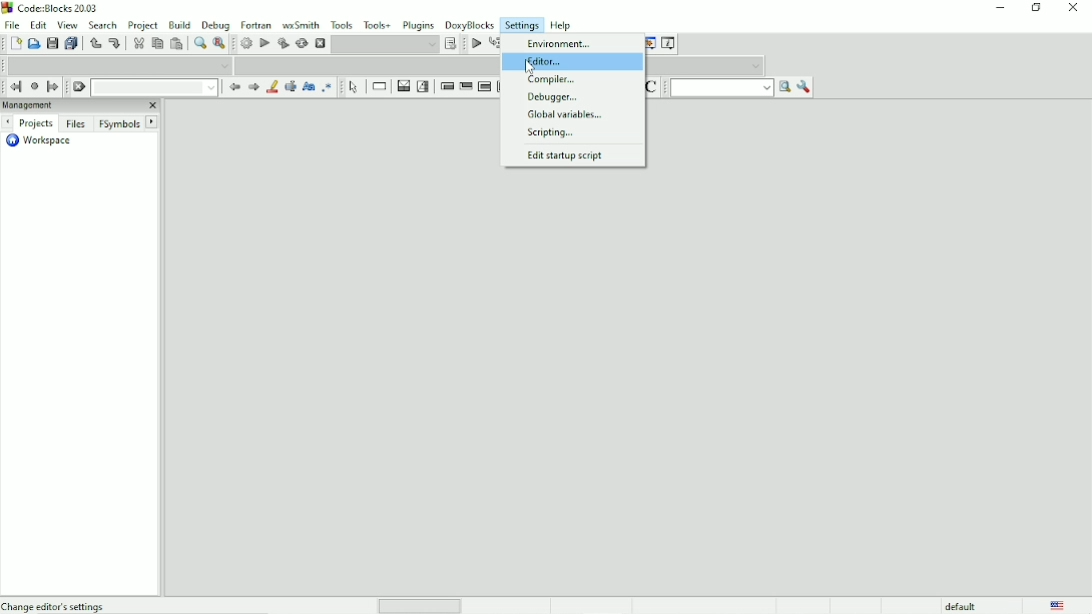 The height and width of the screenshot is (614, 1092). I want to click on Run search, so click(784, 87).